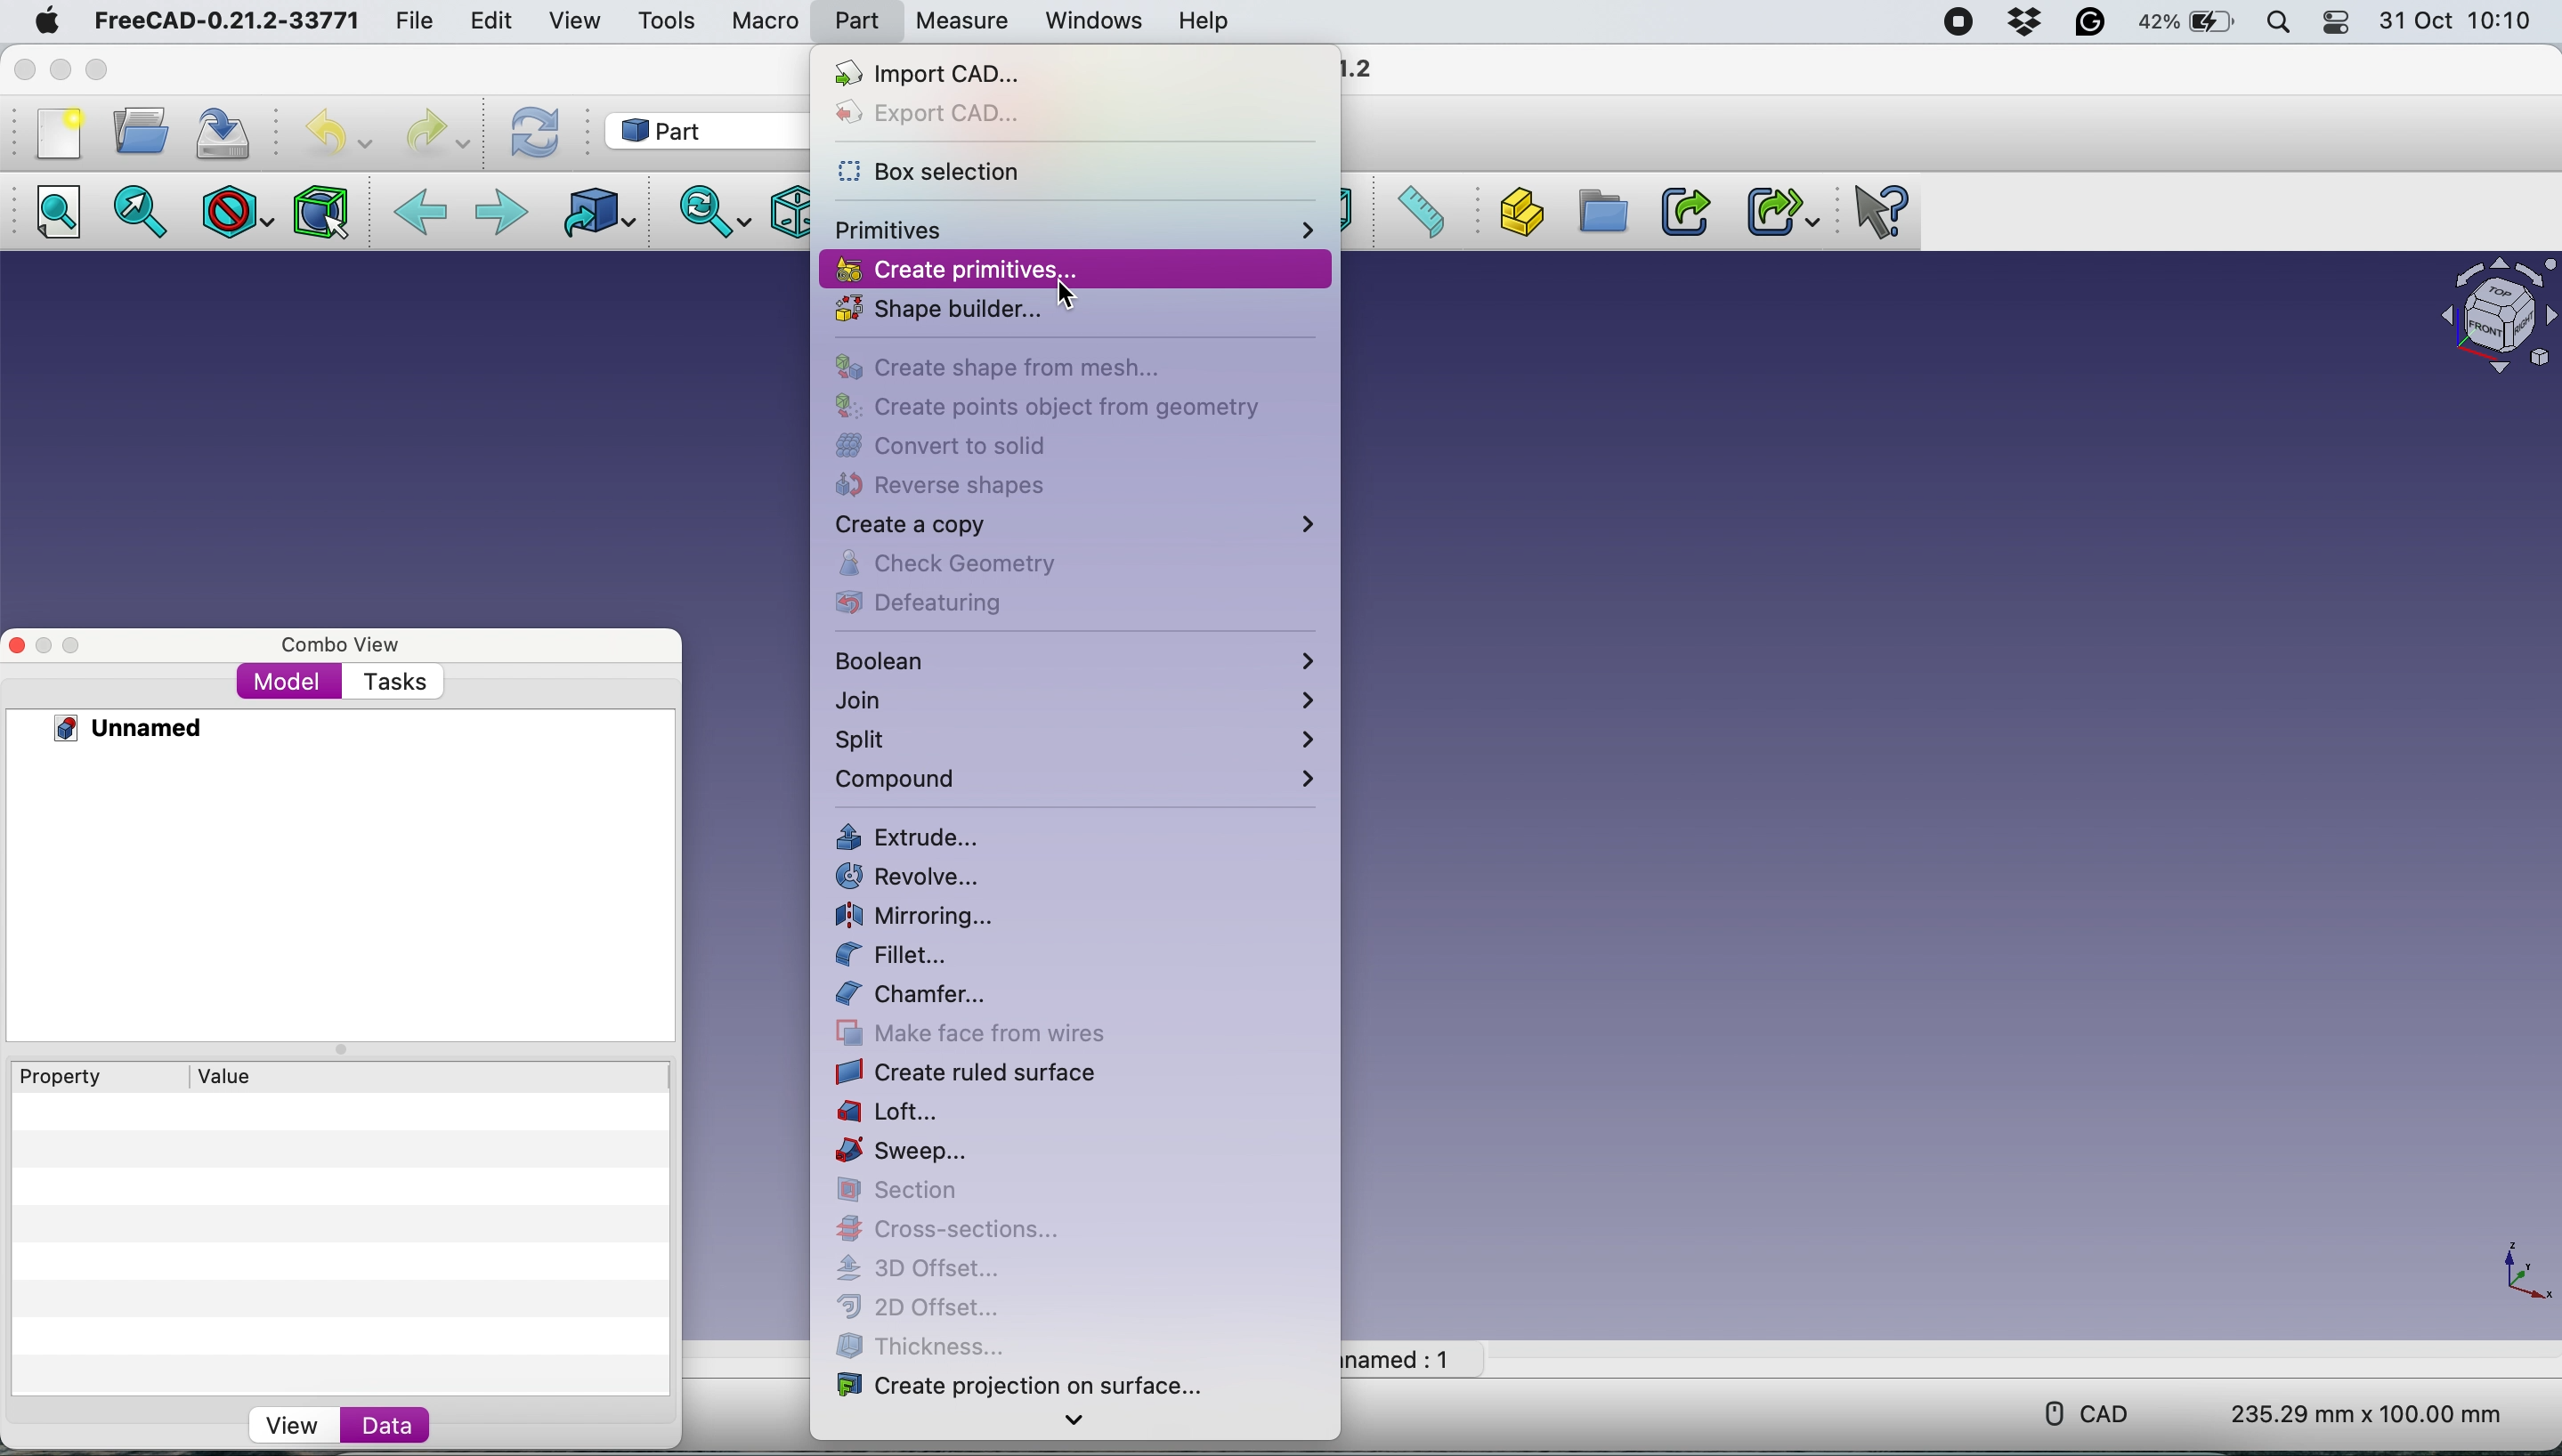  I want to click on fillet, so click(902, 955).